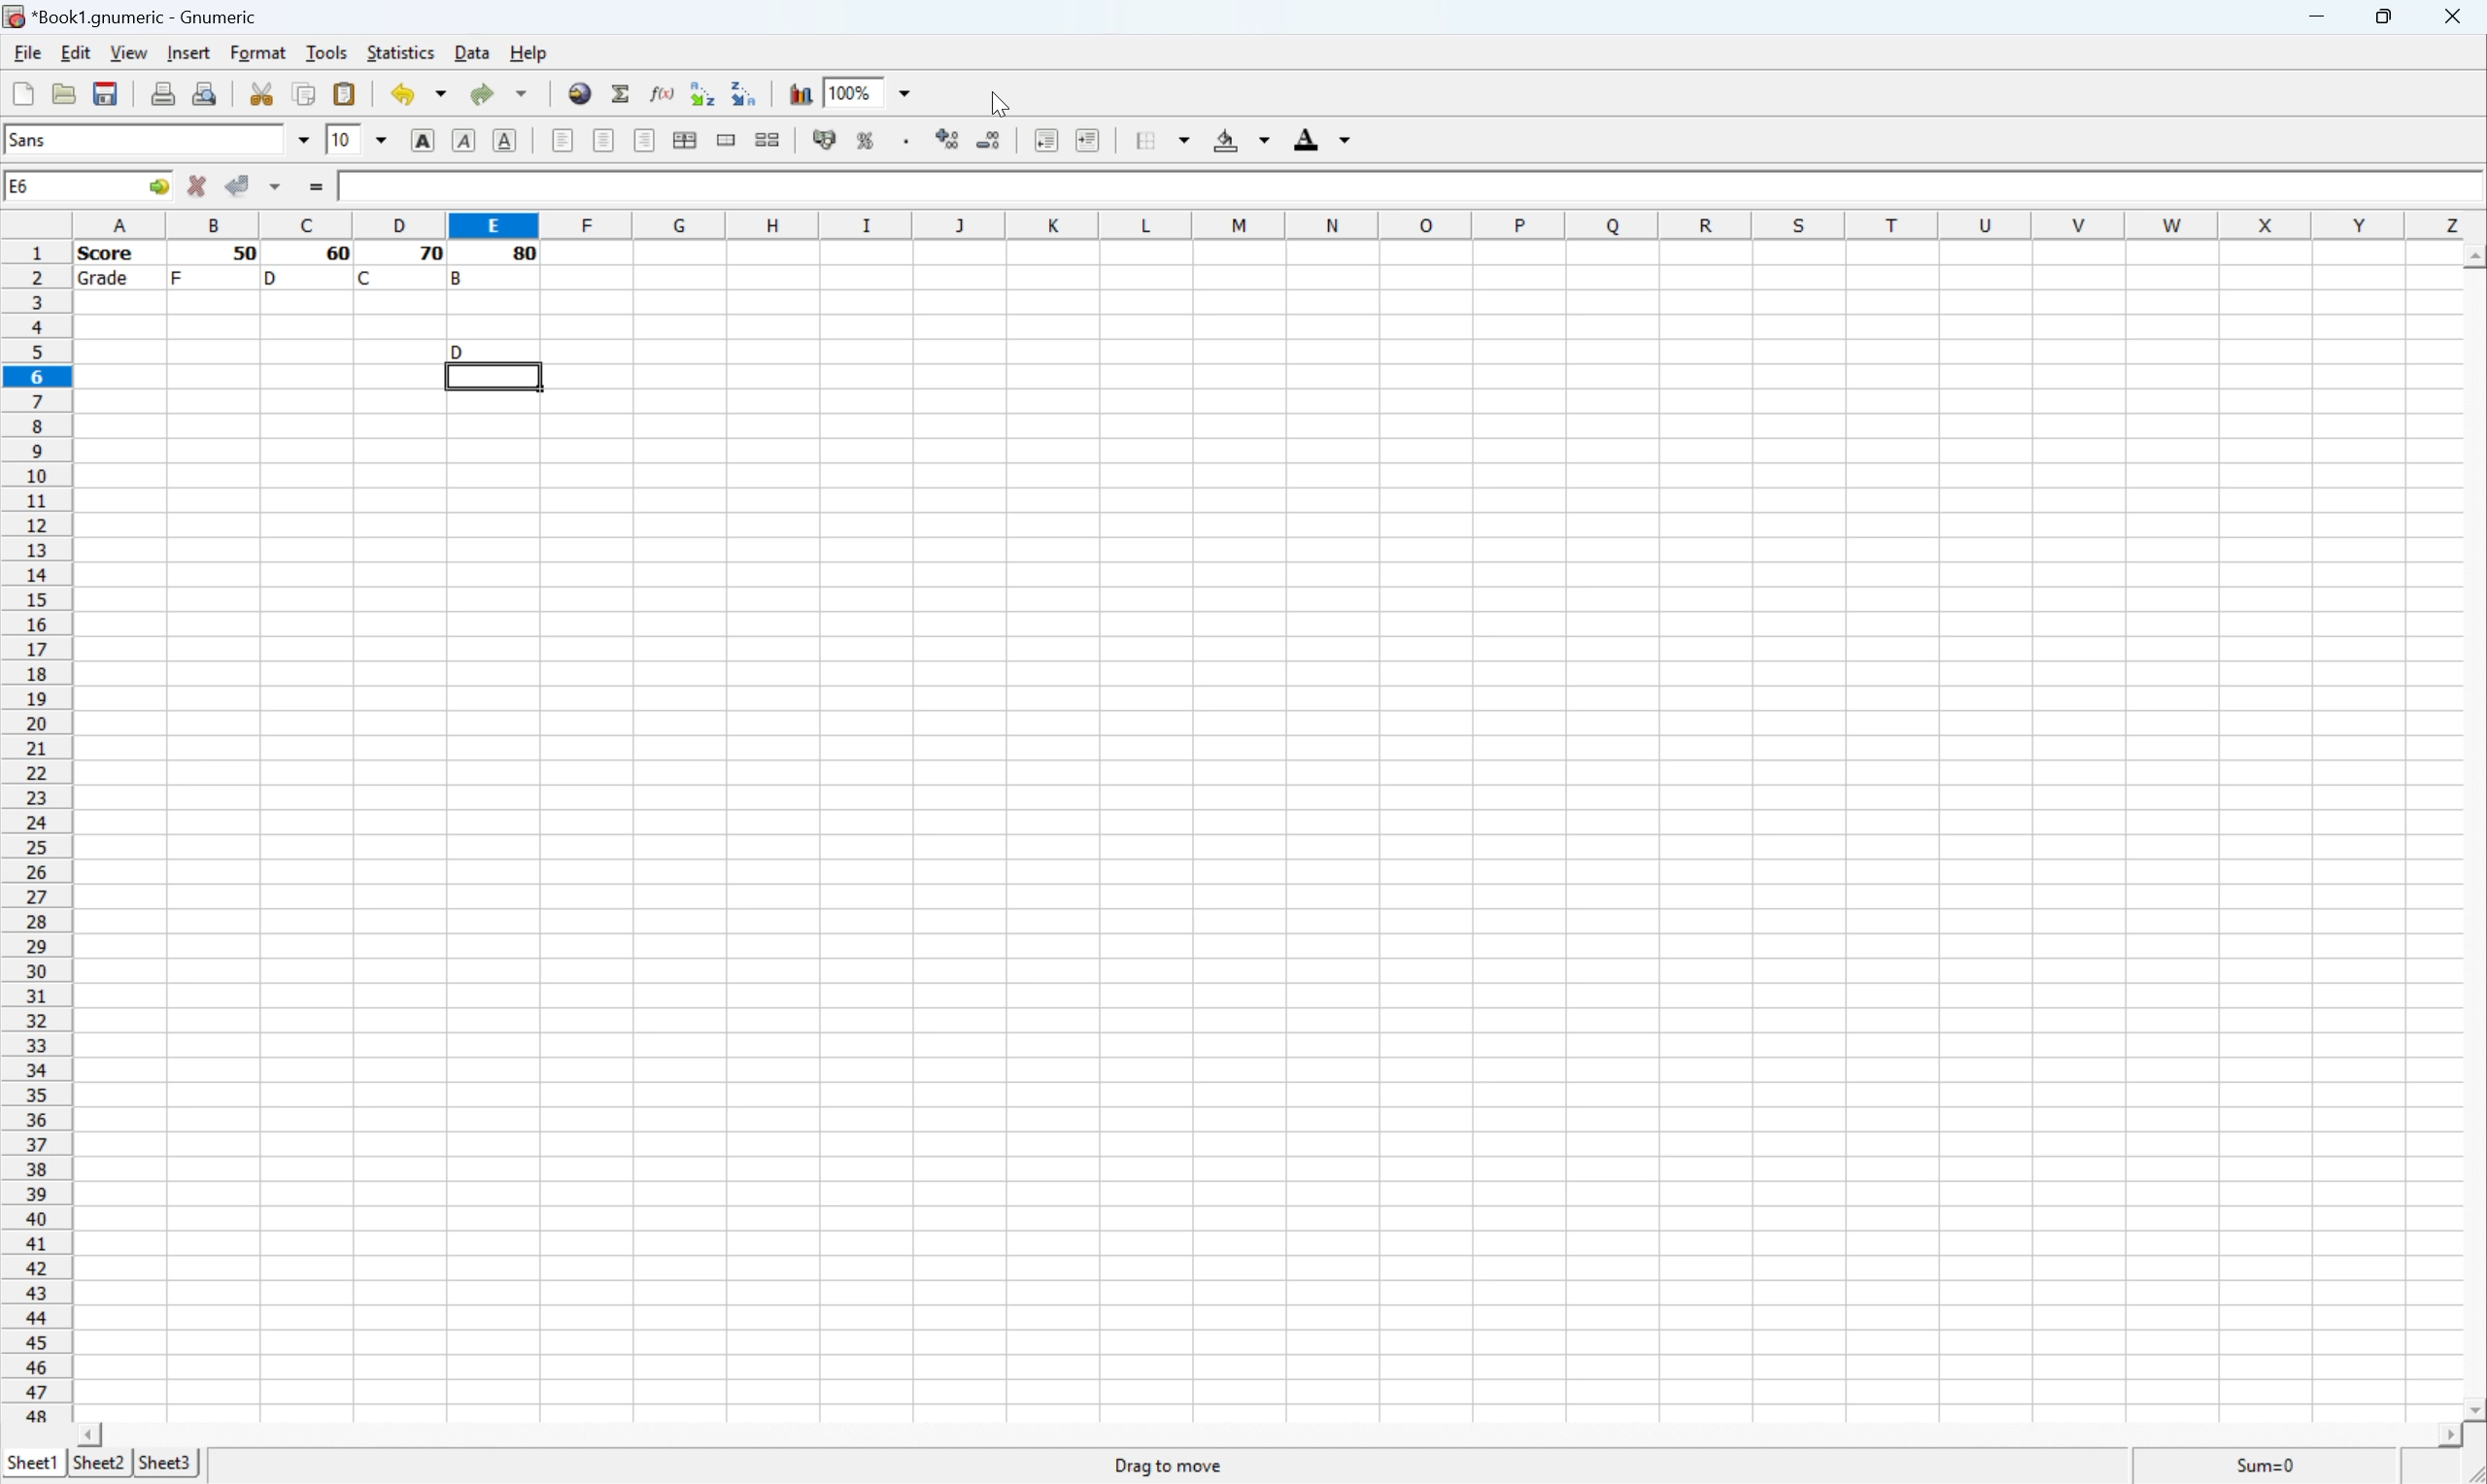  Describe the element at coordinates (305, 98) in the screenshot. I see `Copy the selection` at that location.